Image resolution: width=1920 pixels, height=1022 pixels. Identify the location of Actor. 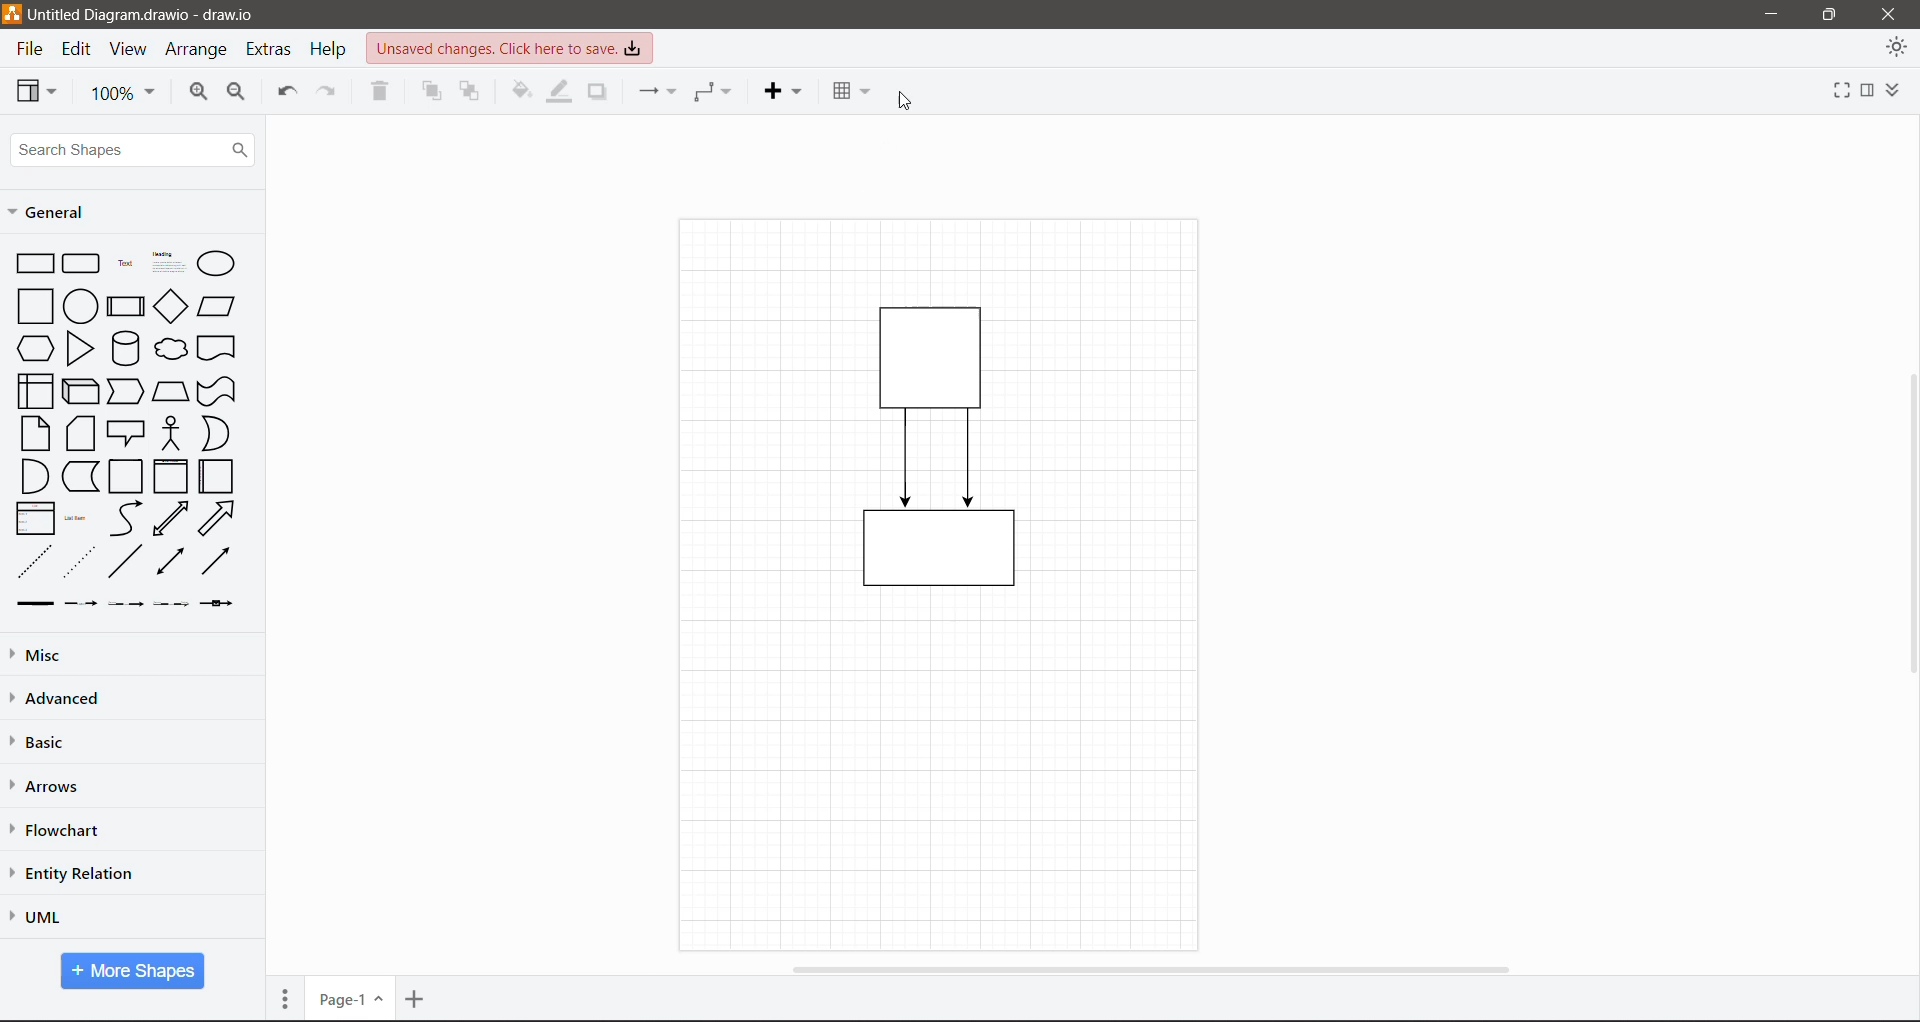
(170, 432).